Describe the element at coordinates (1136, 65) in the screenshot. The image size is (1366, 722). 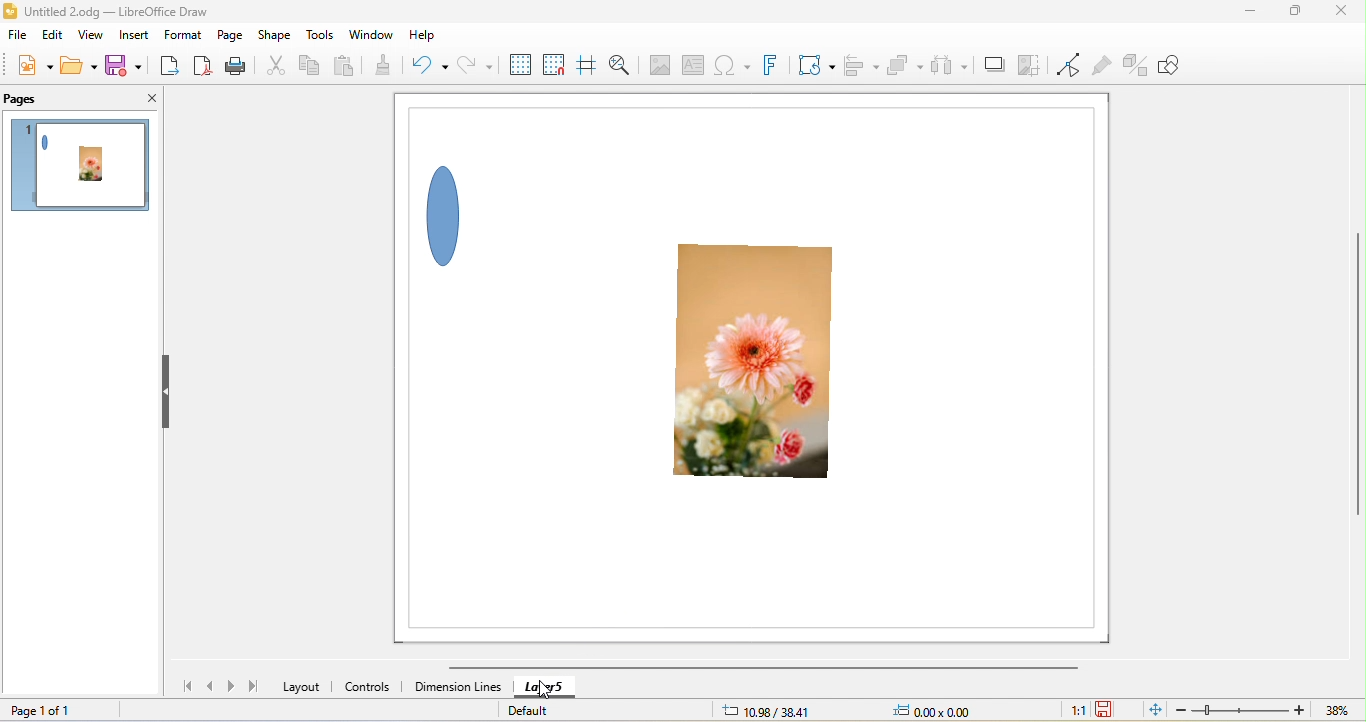
I see `toggle extruision` at that location.